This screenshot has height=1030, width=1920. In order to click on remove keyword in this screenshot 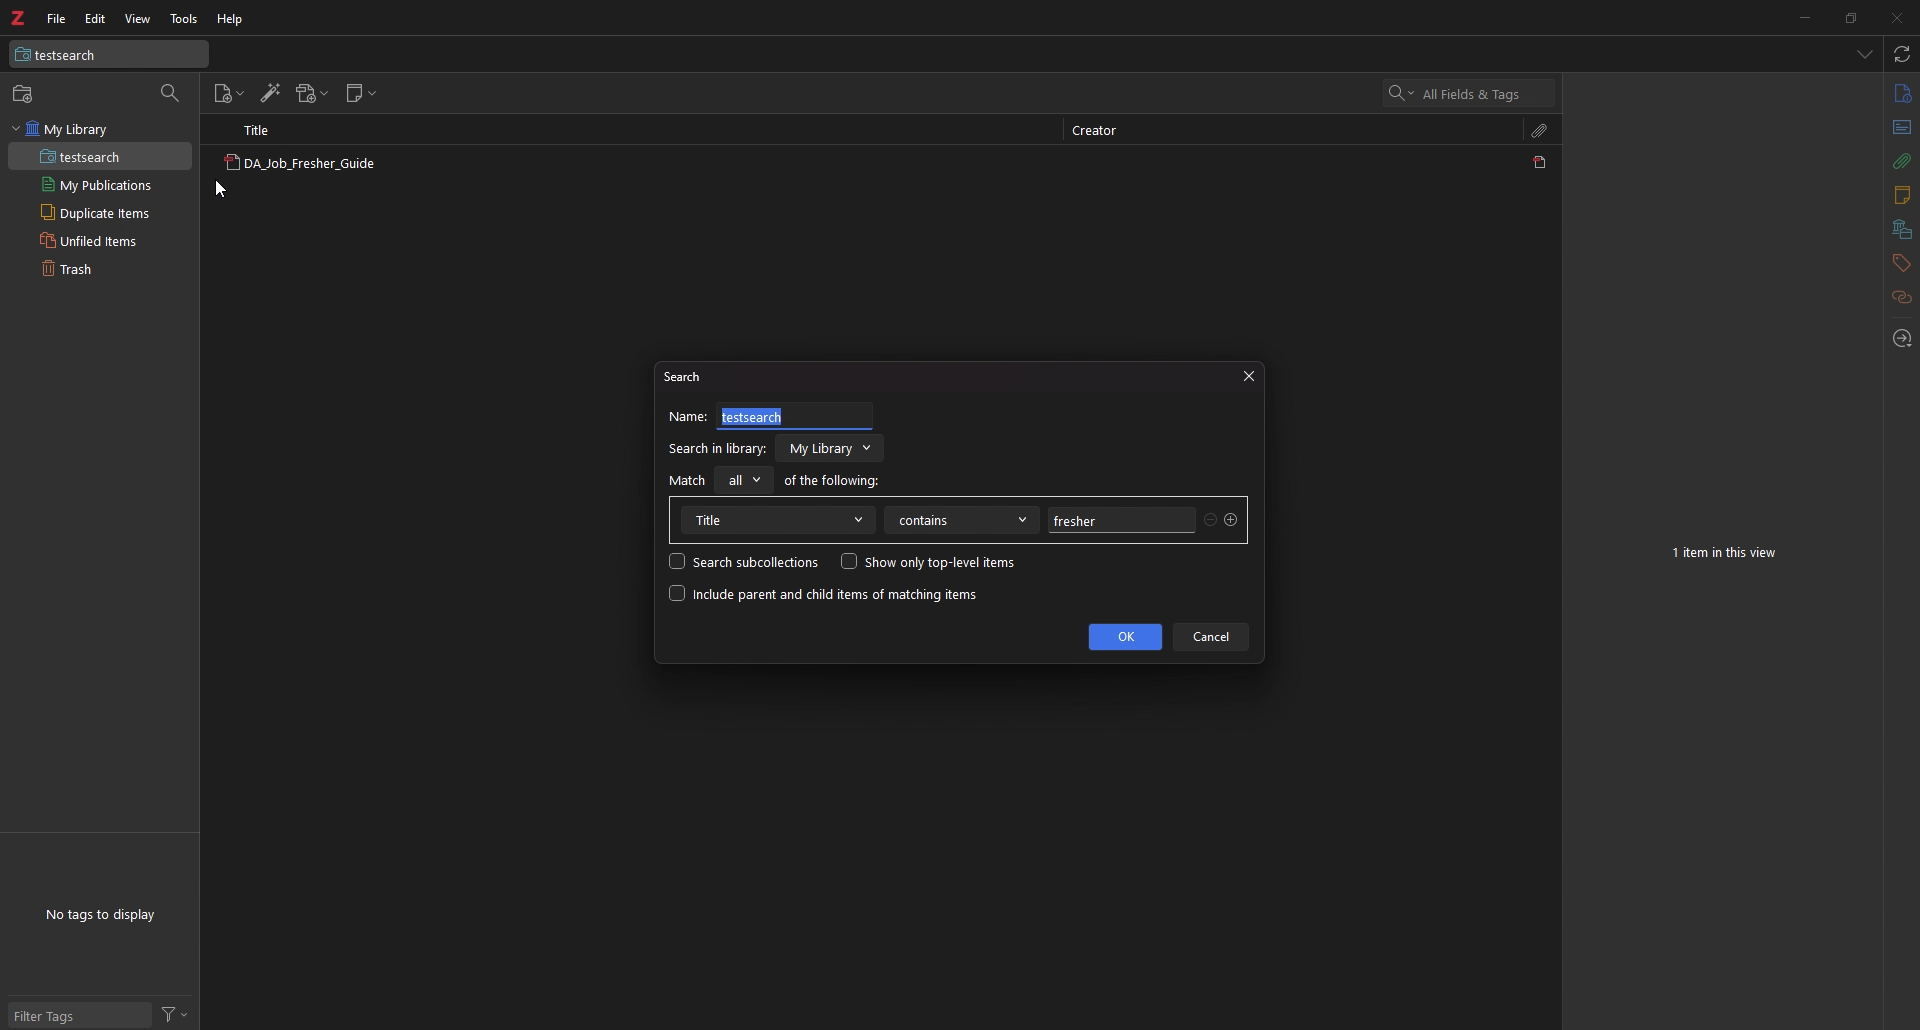, I will do `click(1211, 522)`.